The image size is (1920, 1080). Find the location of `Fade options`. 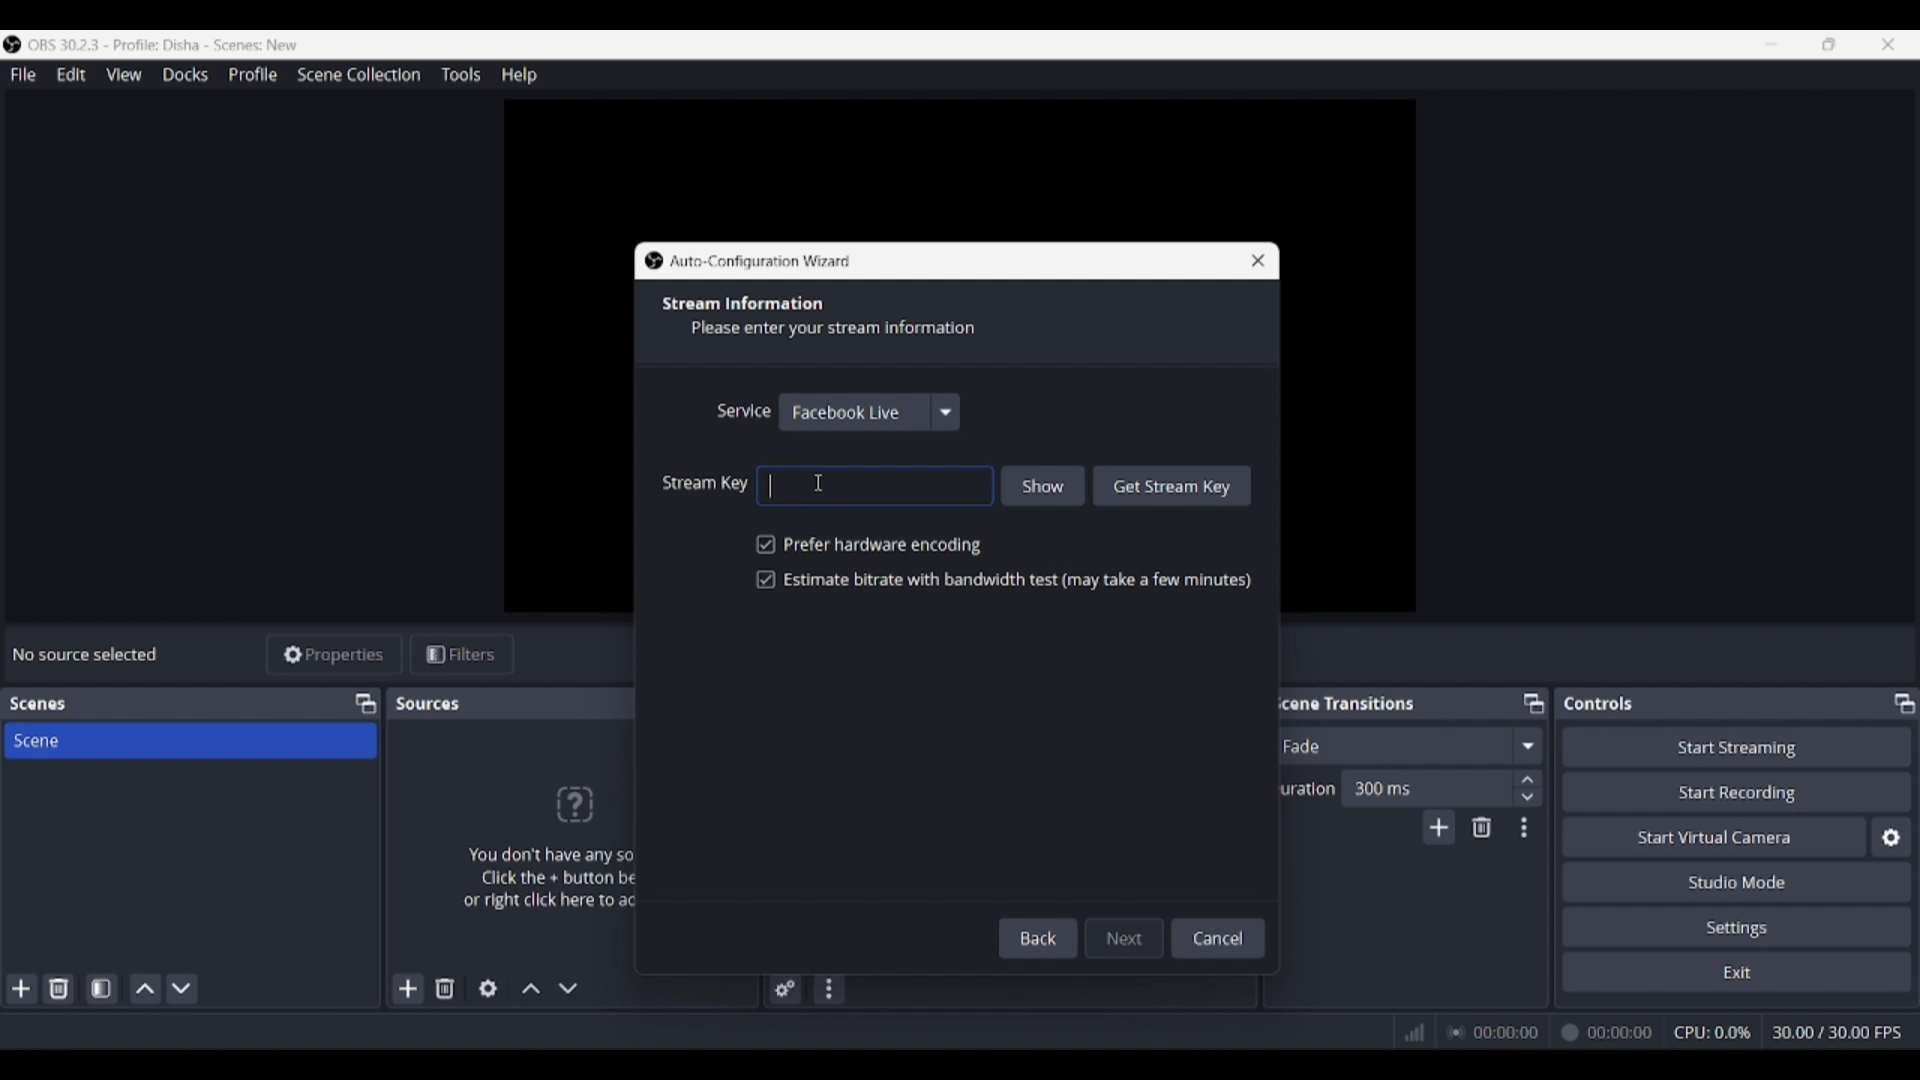

Fade options is located at coordinates (1527, 745).